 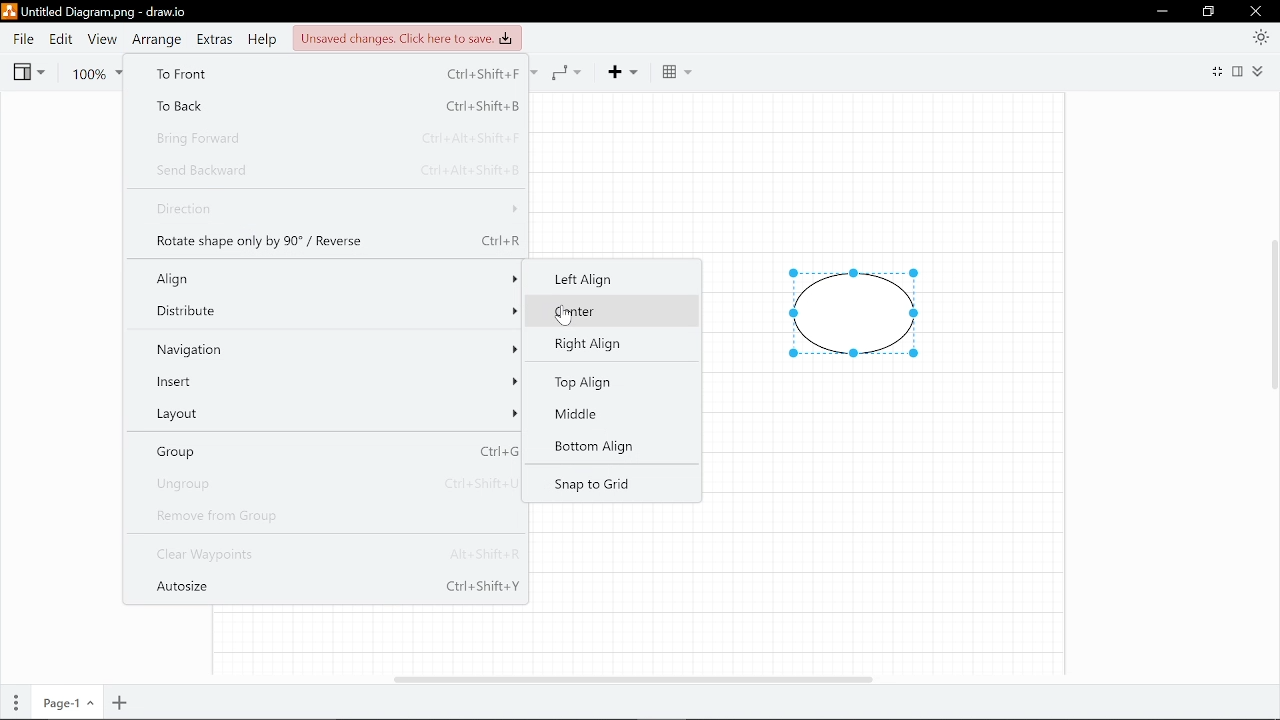 What do you see at coordinates (329, 410) in the screenshot?
I see `Layout` at bounding box center [329, 410].